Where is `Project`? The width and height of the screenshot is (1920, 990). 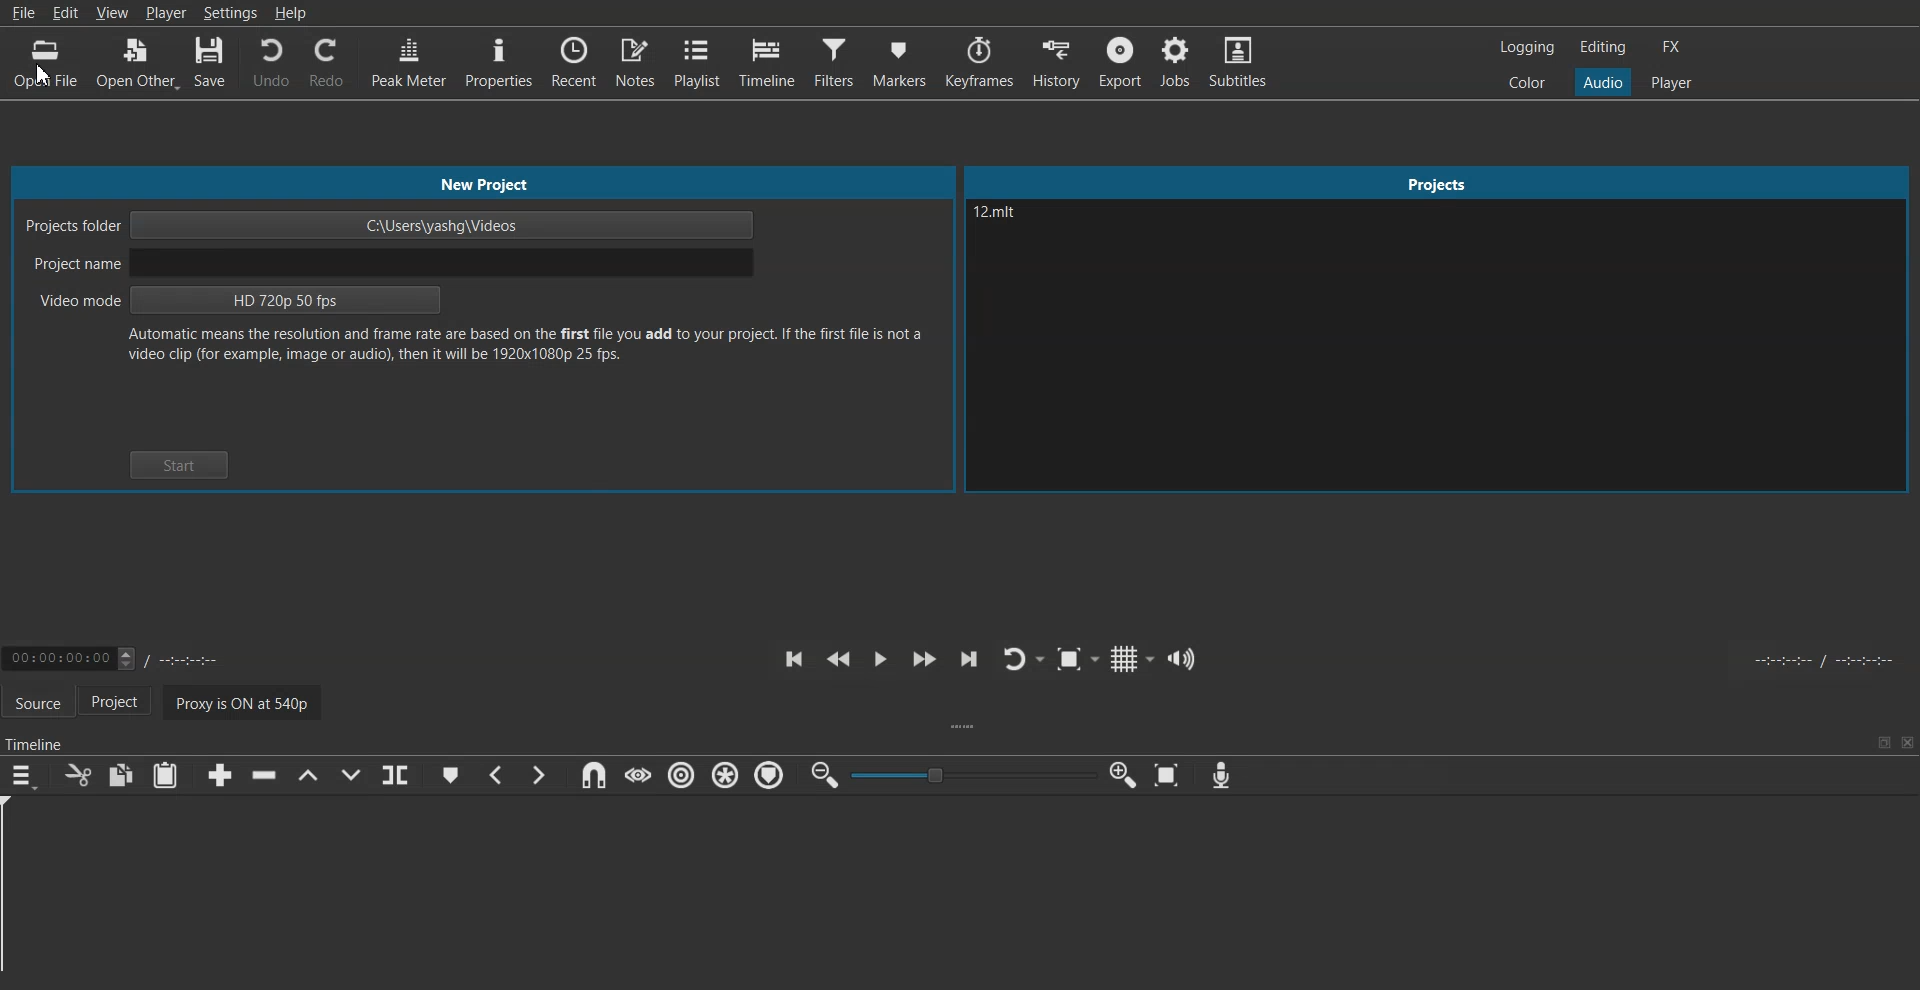 Project is located at coordinates (1438, 179).